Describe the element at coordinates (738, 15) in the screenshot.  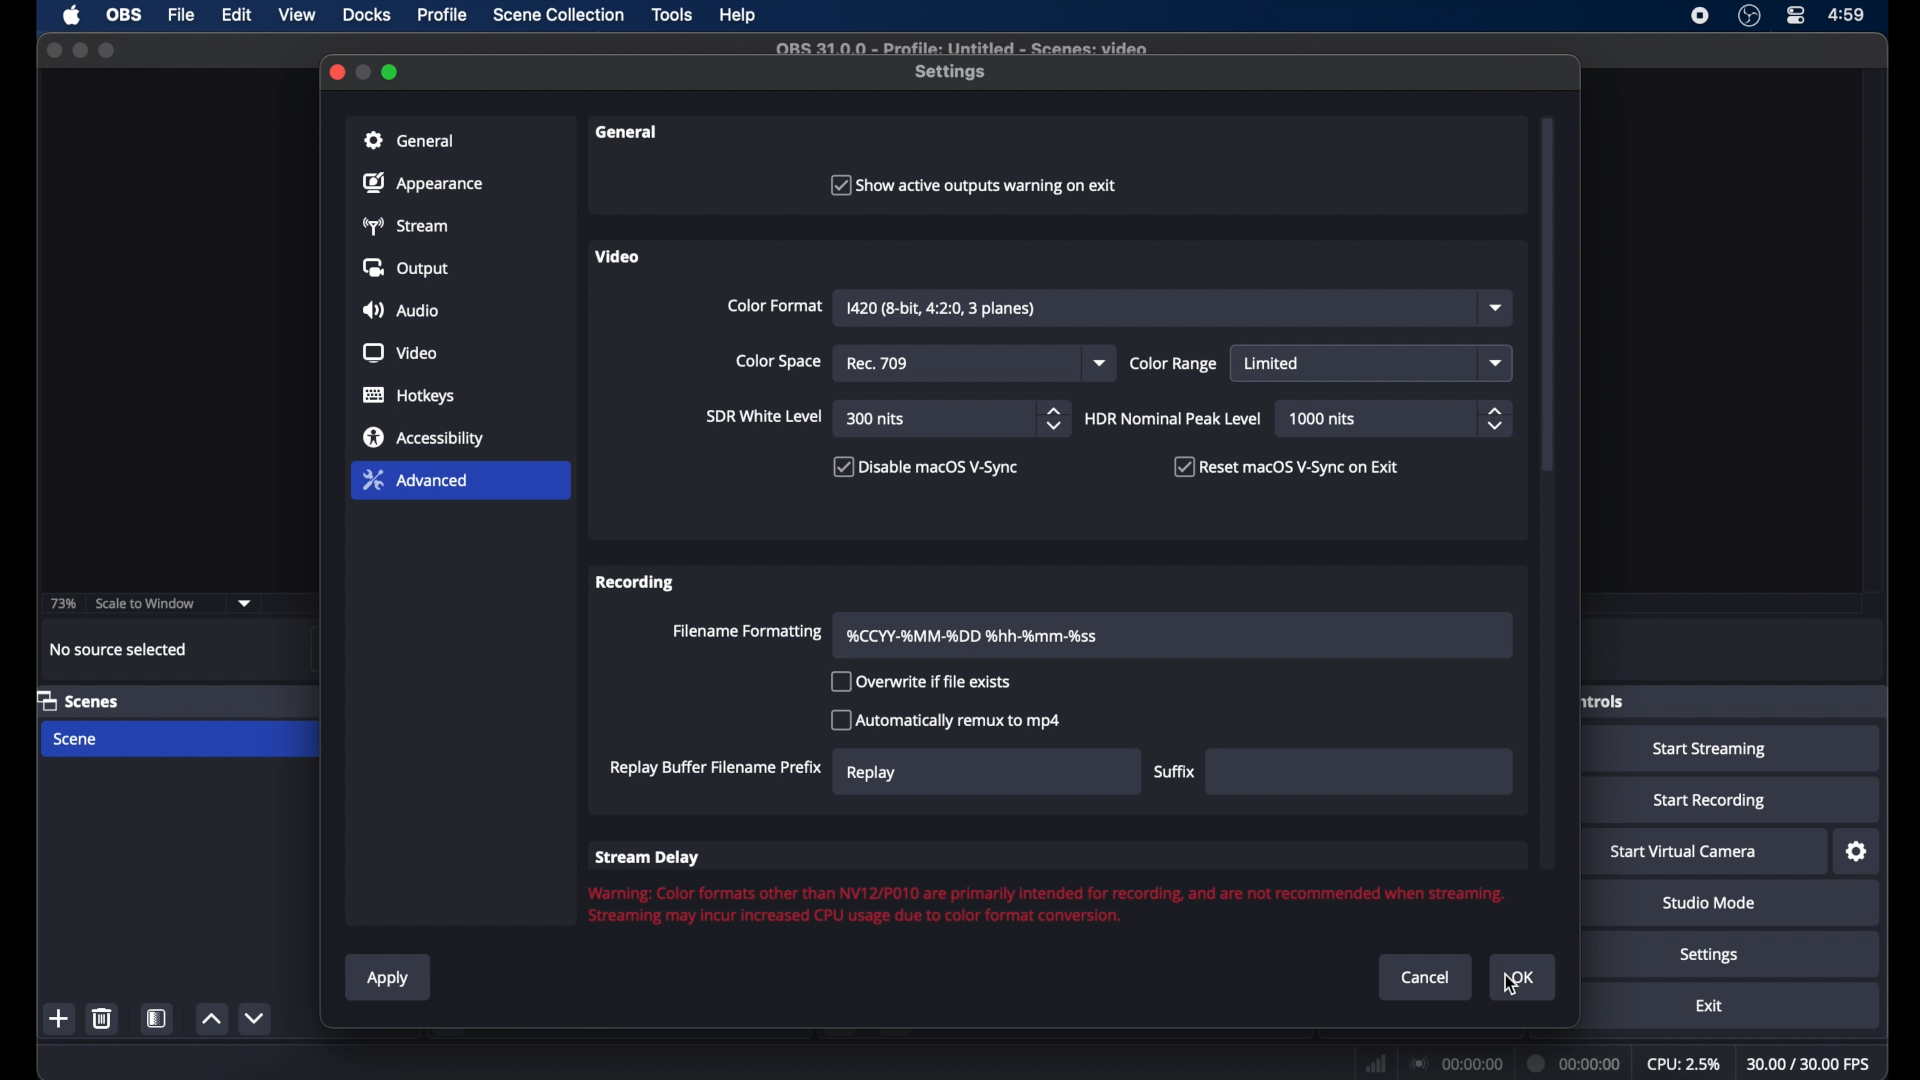
I see `help` at that location.